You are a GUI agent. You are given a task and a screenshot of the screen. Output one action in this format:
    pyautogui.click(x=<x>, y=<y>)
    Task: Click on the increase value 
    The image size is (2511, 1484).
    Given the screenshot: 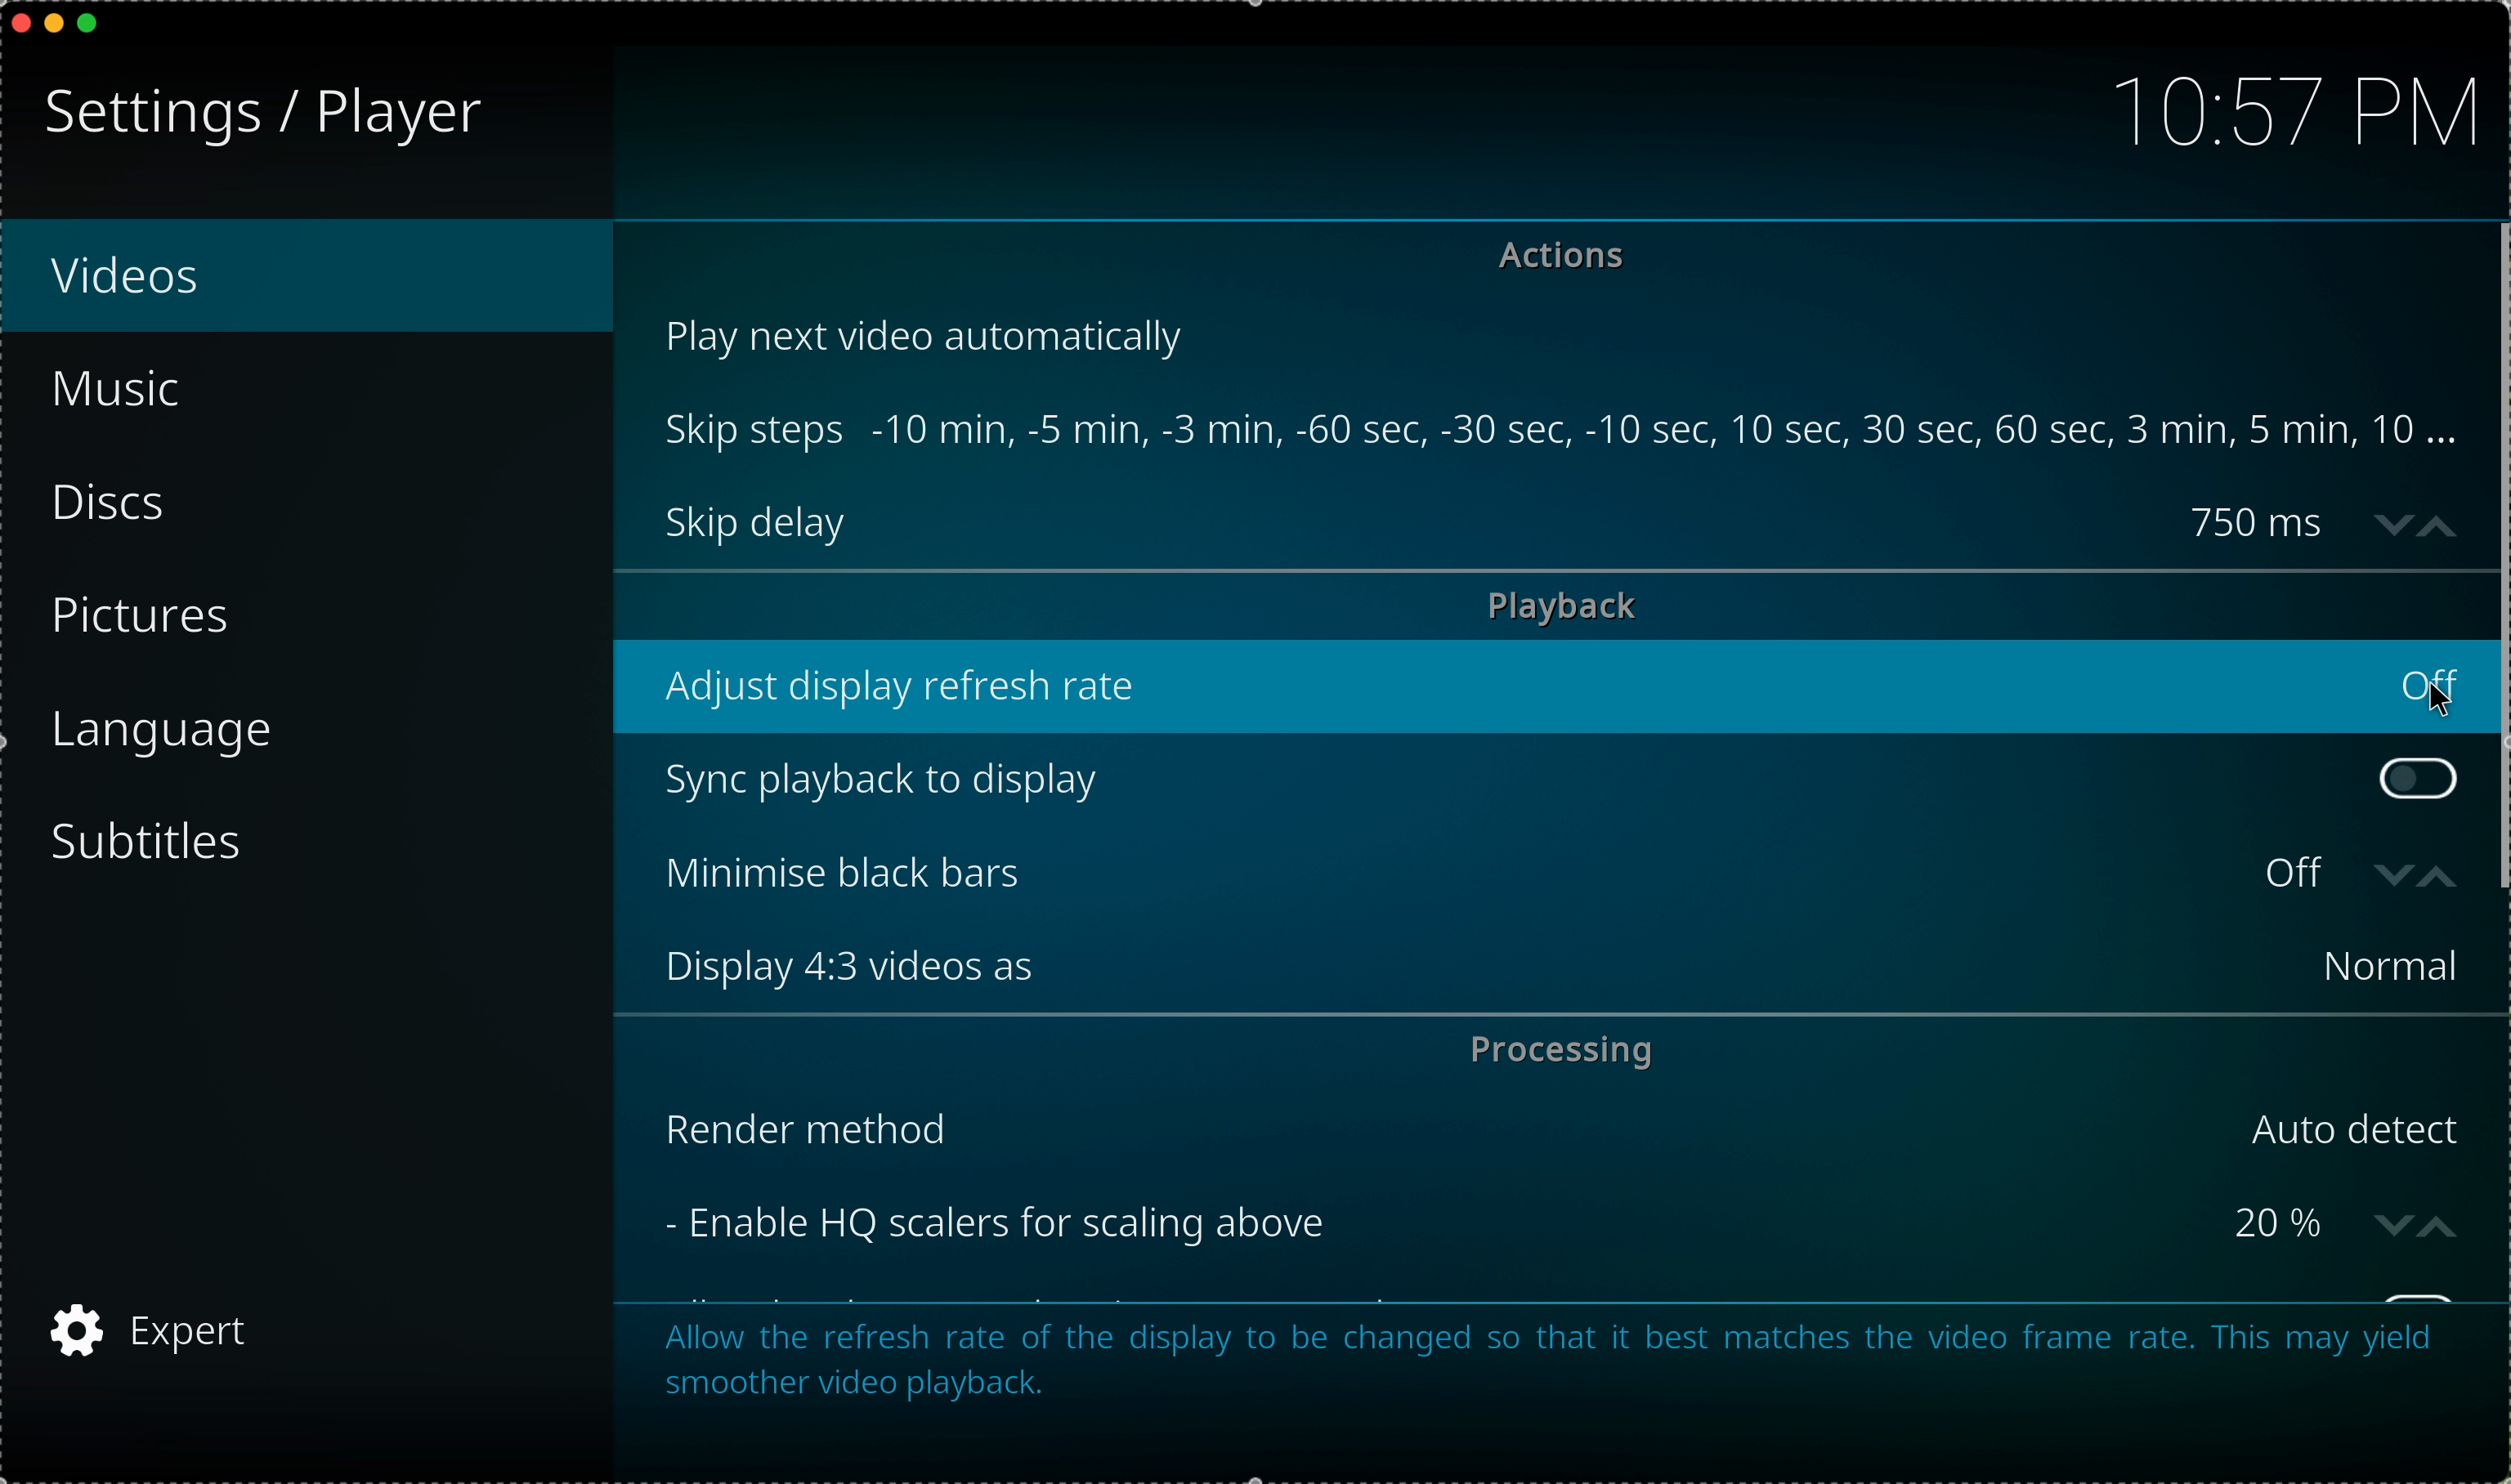 What is the action you would take?
    pyautogui.click(x=2445, y=520)
    